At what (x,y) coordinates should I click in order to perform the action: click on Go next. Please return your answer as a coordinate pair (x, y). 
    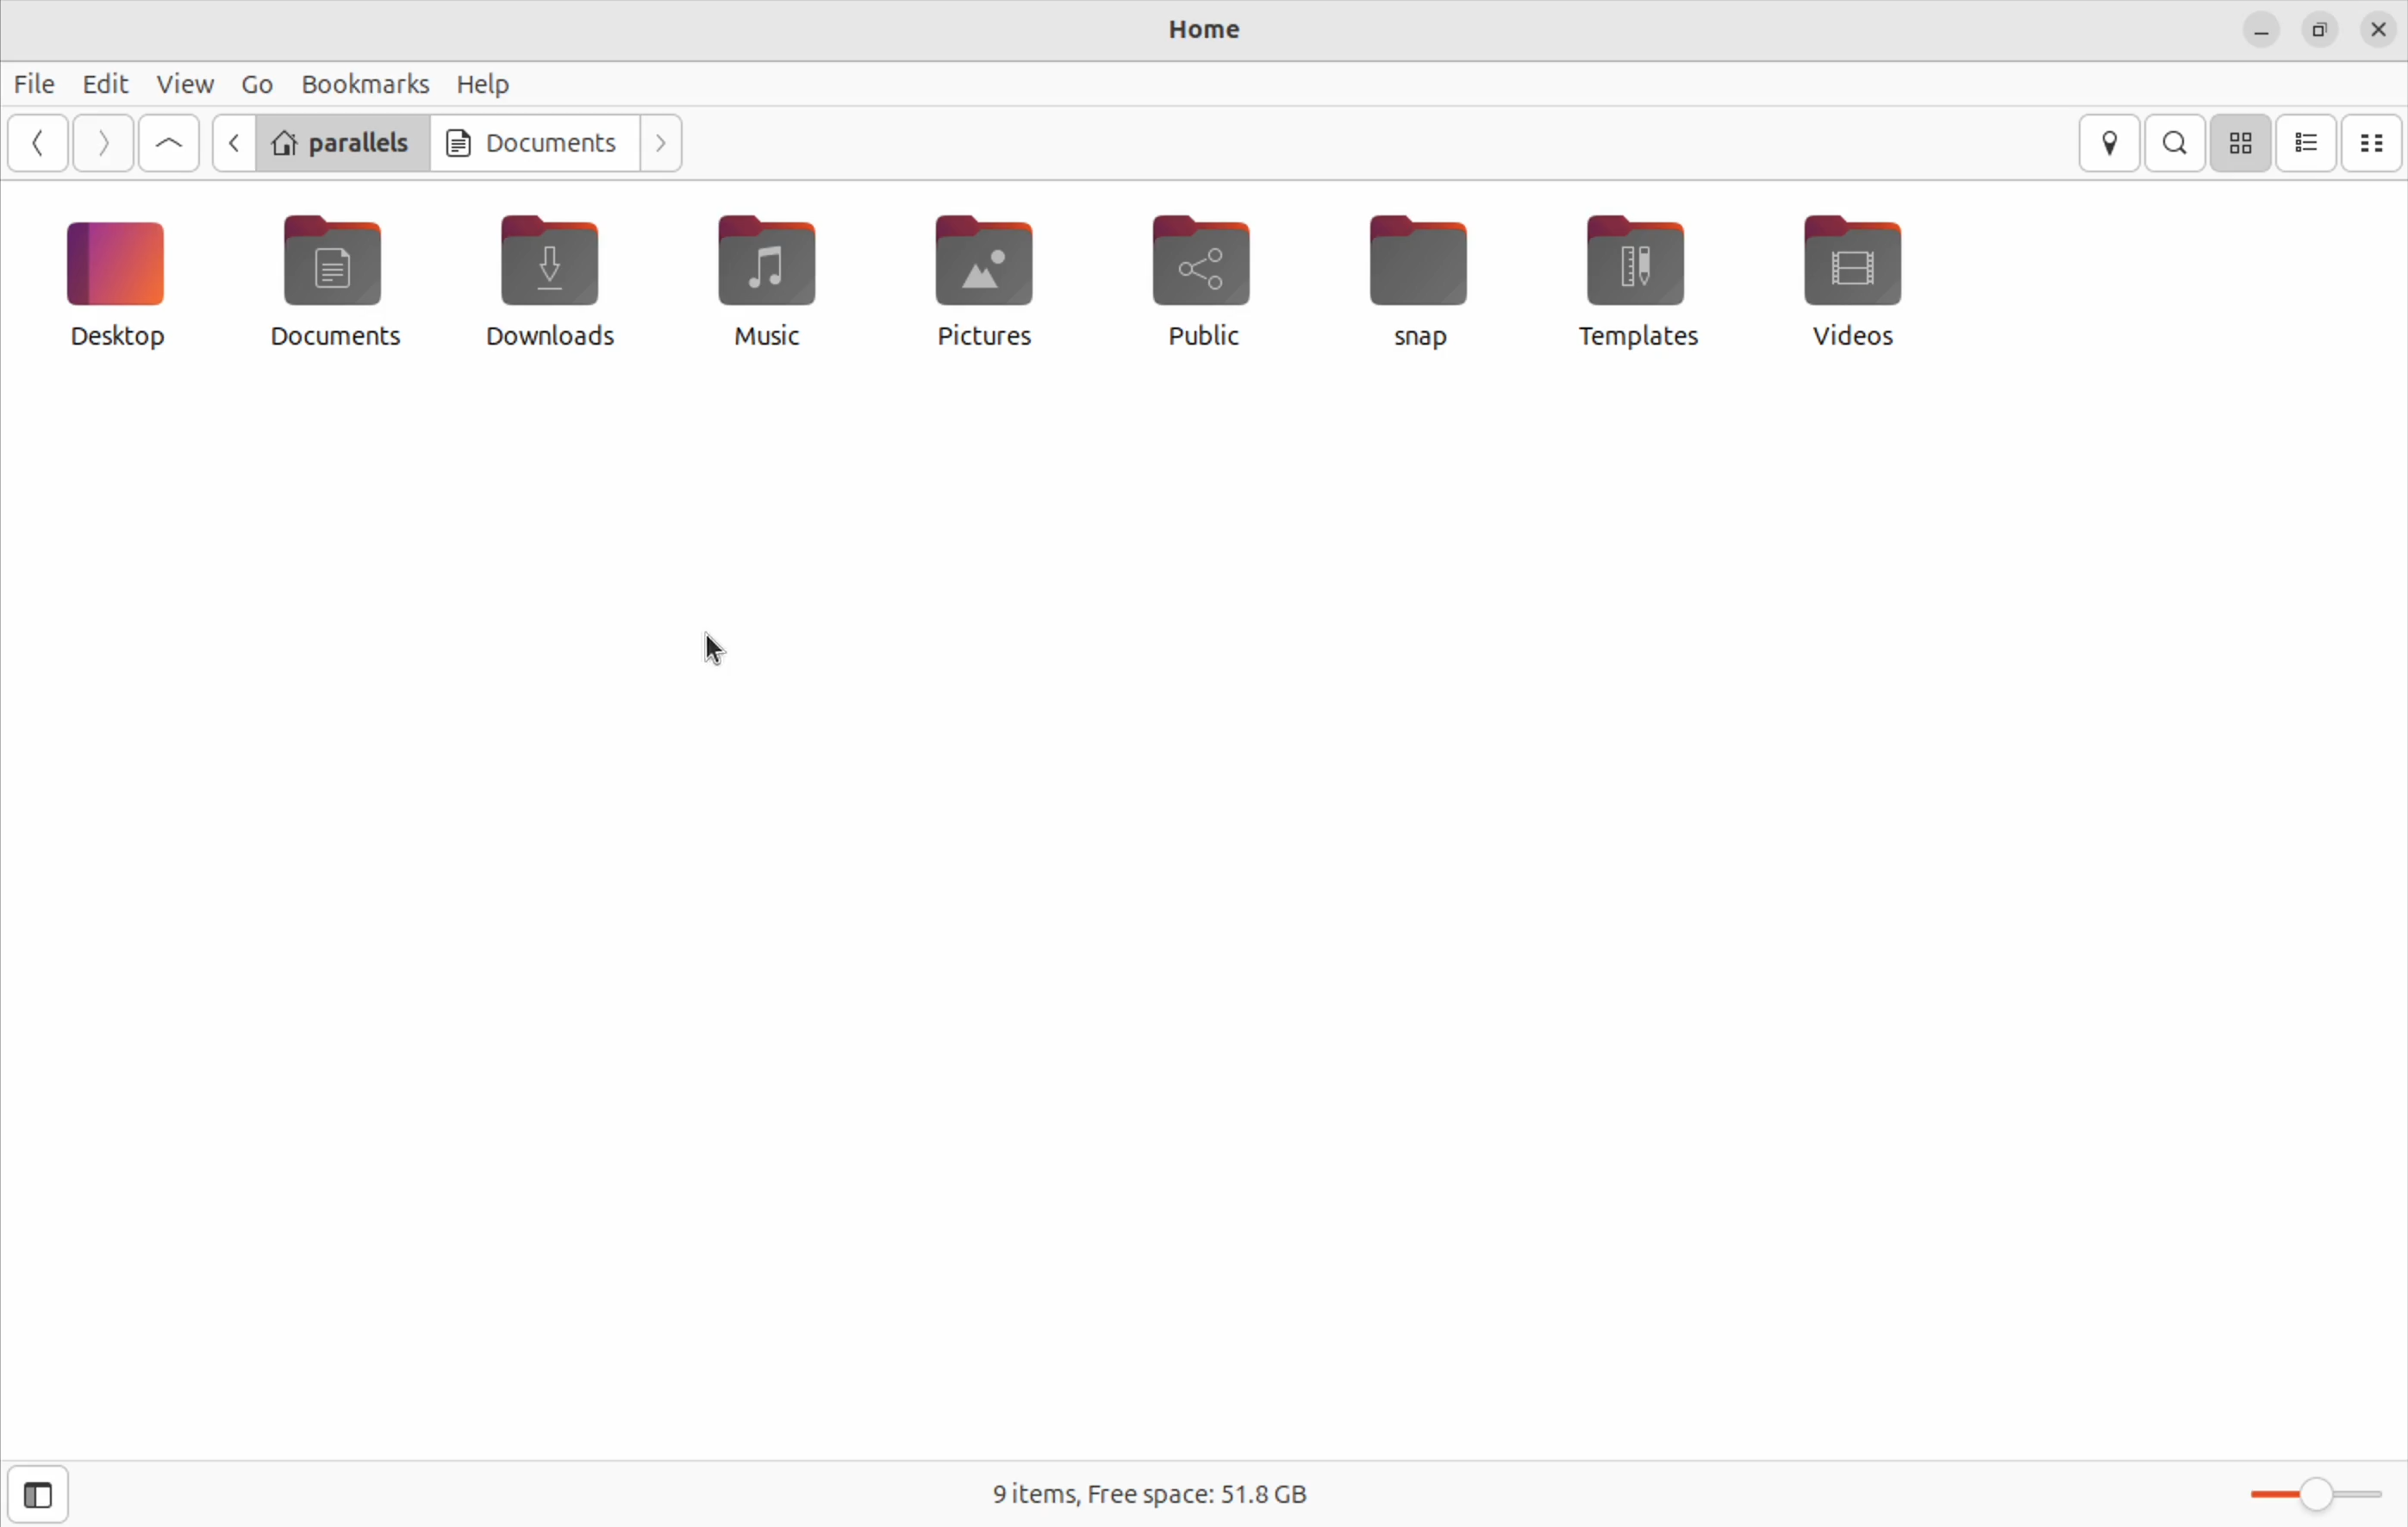
    Looking at the image, I should click on (103, 143).